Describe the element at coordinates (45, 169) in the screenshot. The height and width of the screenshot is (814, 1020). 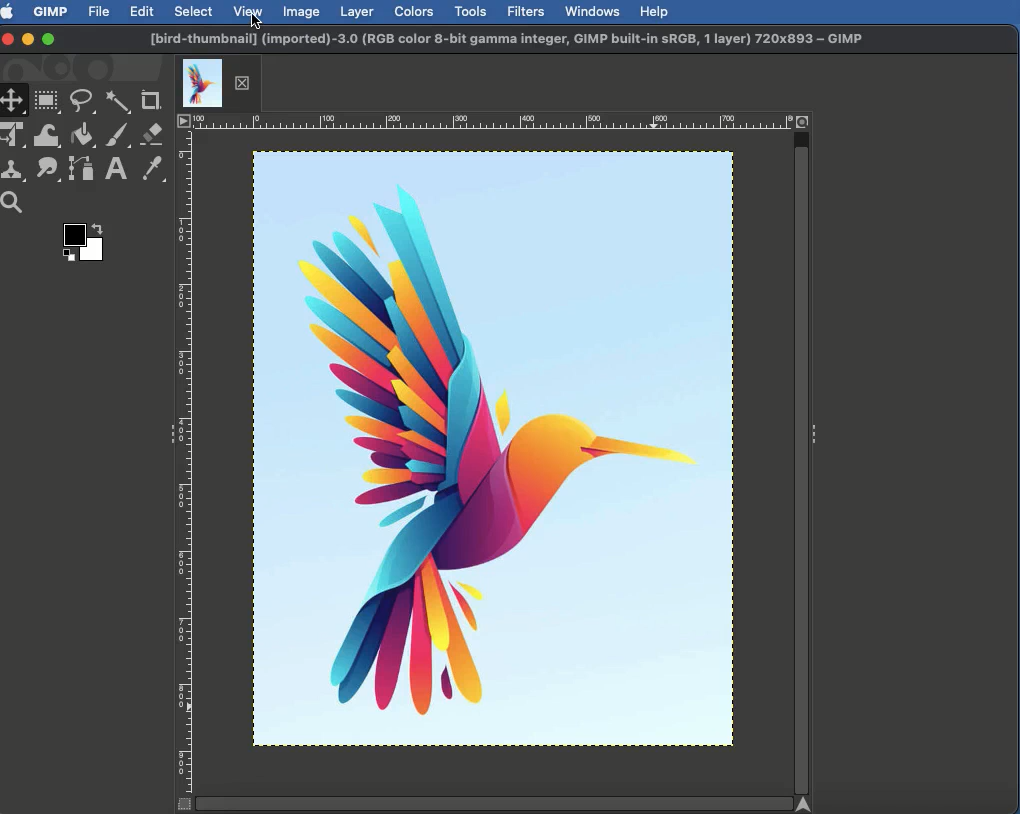
I see `Smudge tool` at that location.